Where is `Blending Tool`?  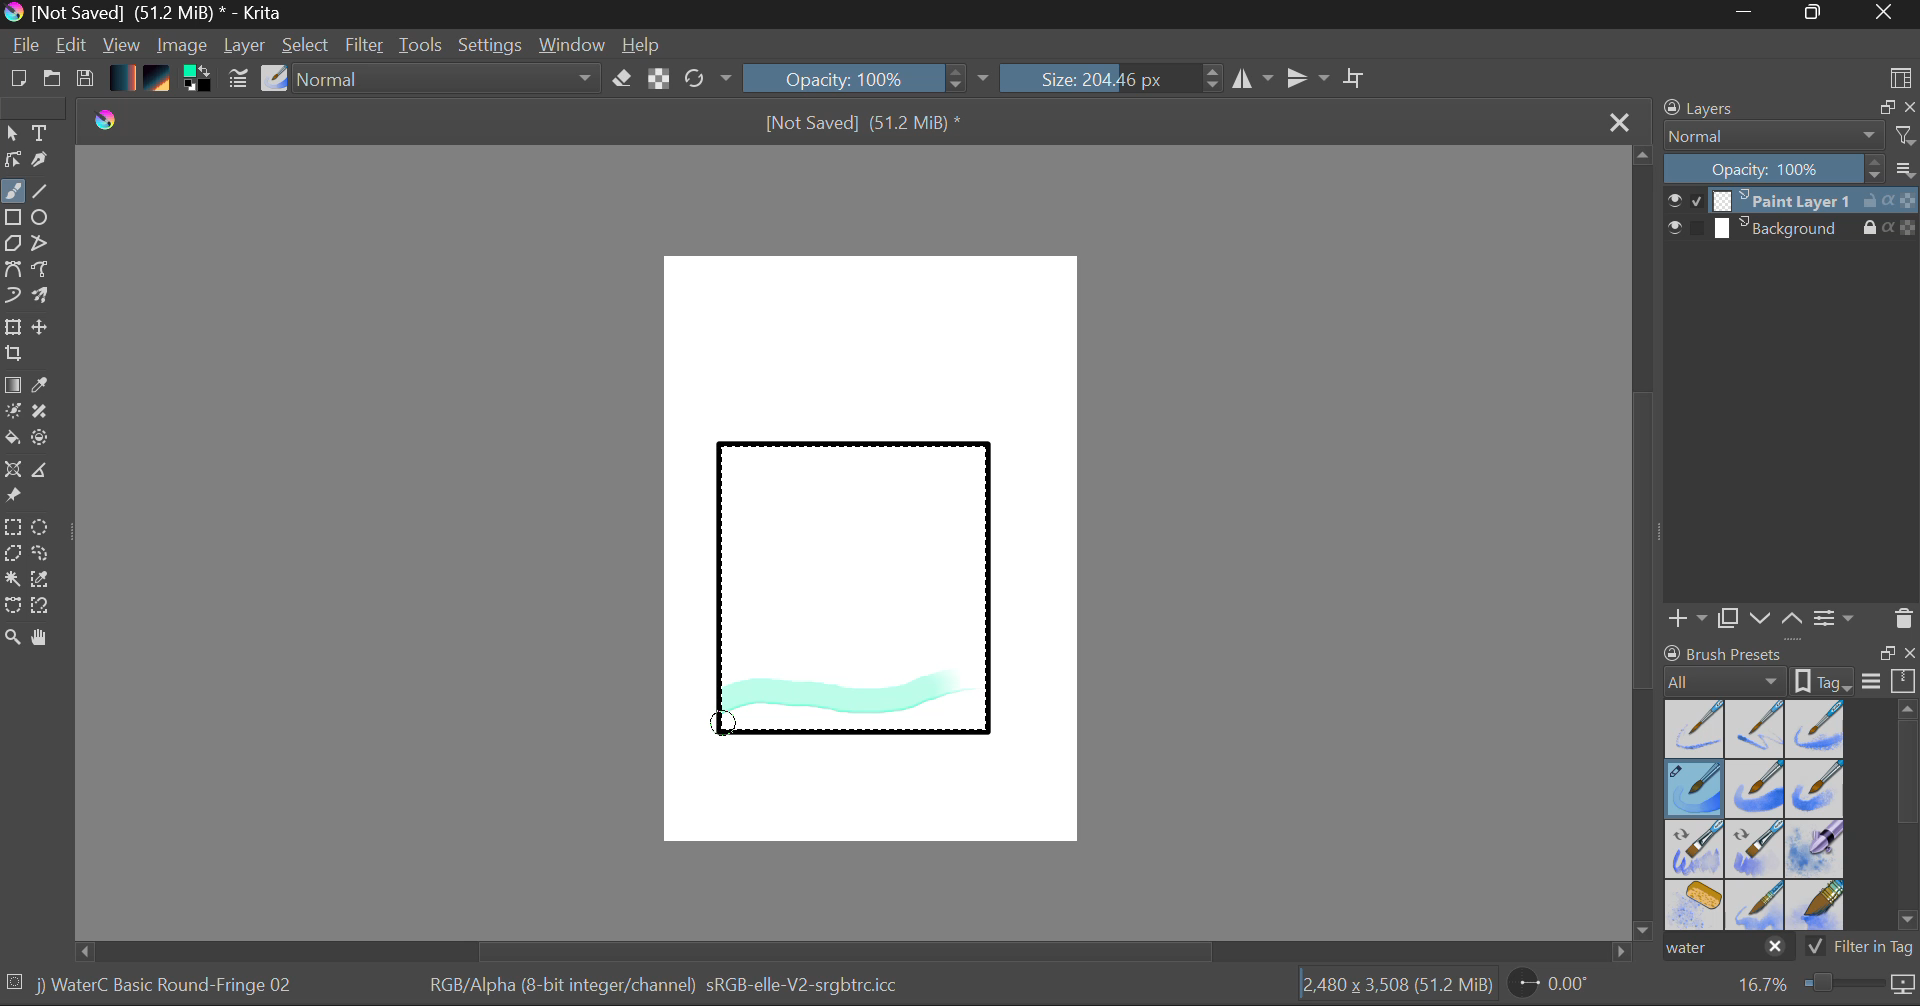
Blending Tool is located at coordinates (449, 80).